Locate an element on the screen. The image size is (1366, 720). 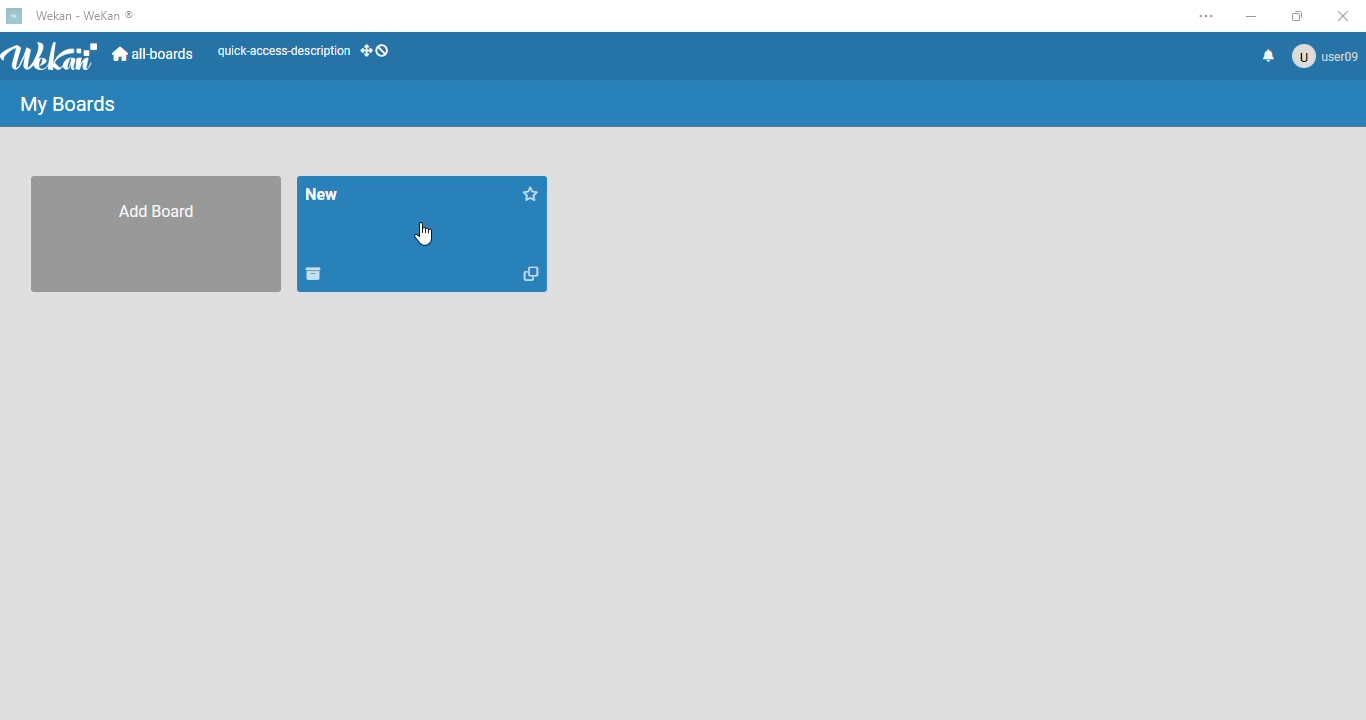
all-boards is located at coordinates (155, 54).